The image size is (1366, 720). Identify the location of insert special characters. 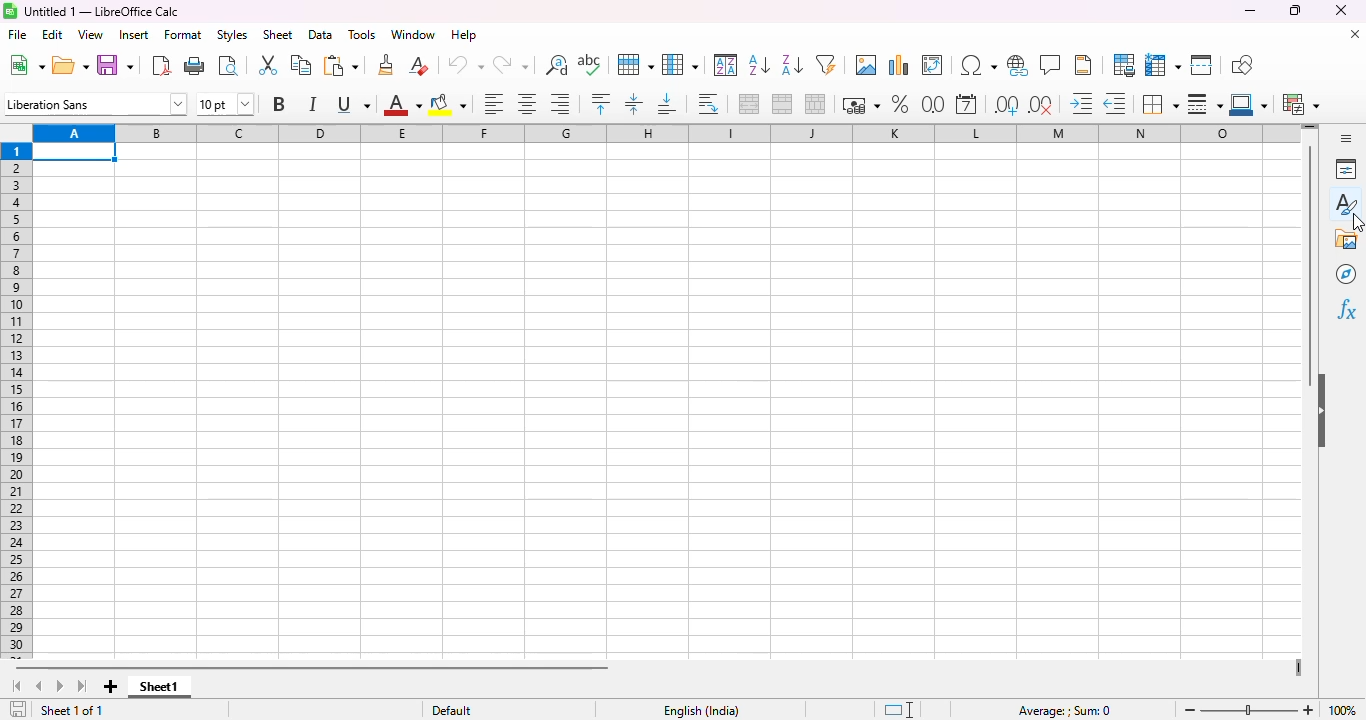
(978, 65).